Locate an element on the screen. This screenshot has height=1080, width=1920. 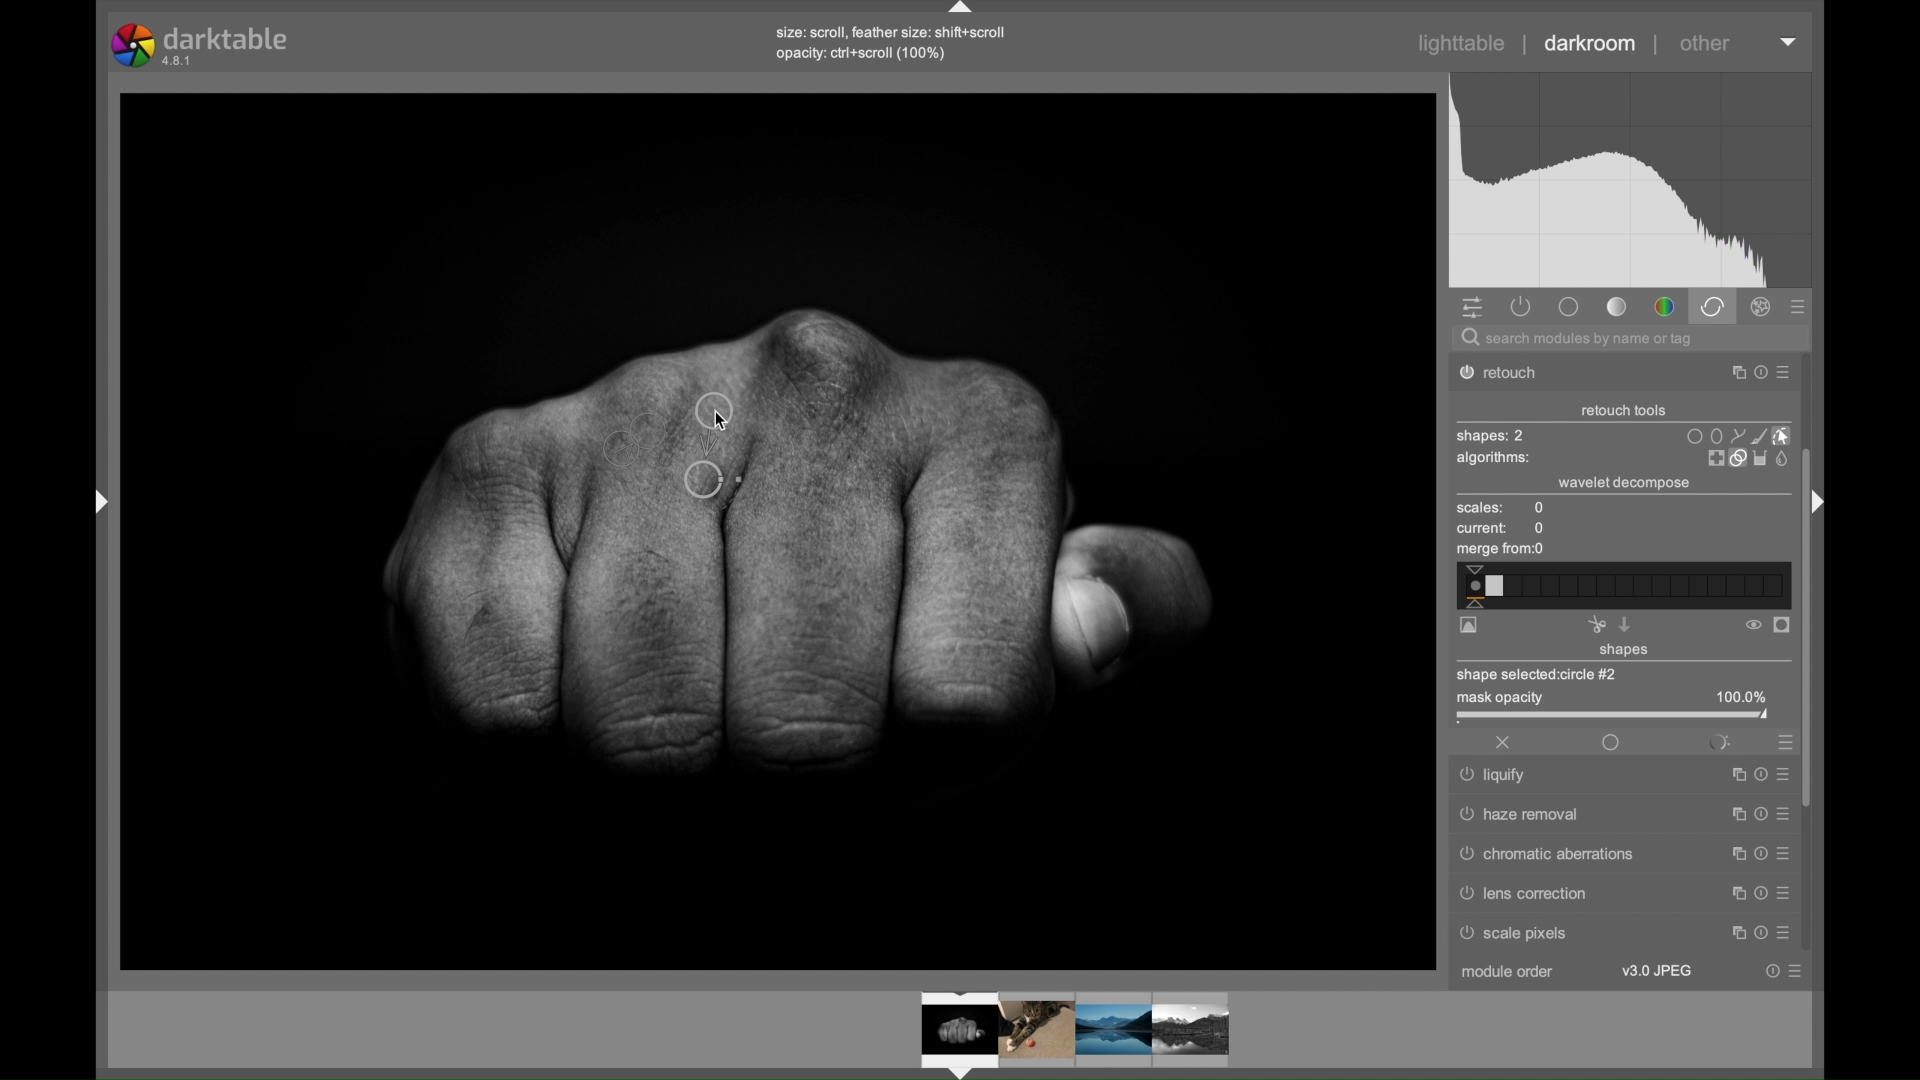
color is located at coordinates (1664, 308).